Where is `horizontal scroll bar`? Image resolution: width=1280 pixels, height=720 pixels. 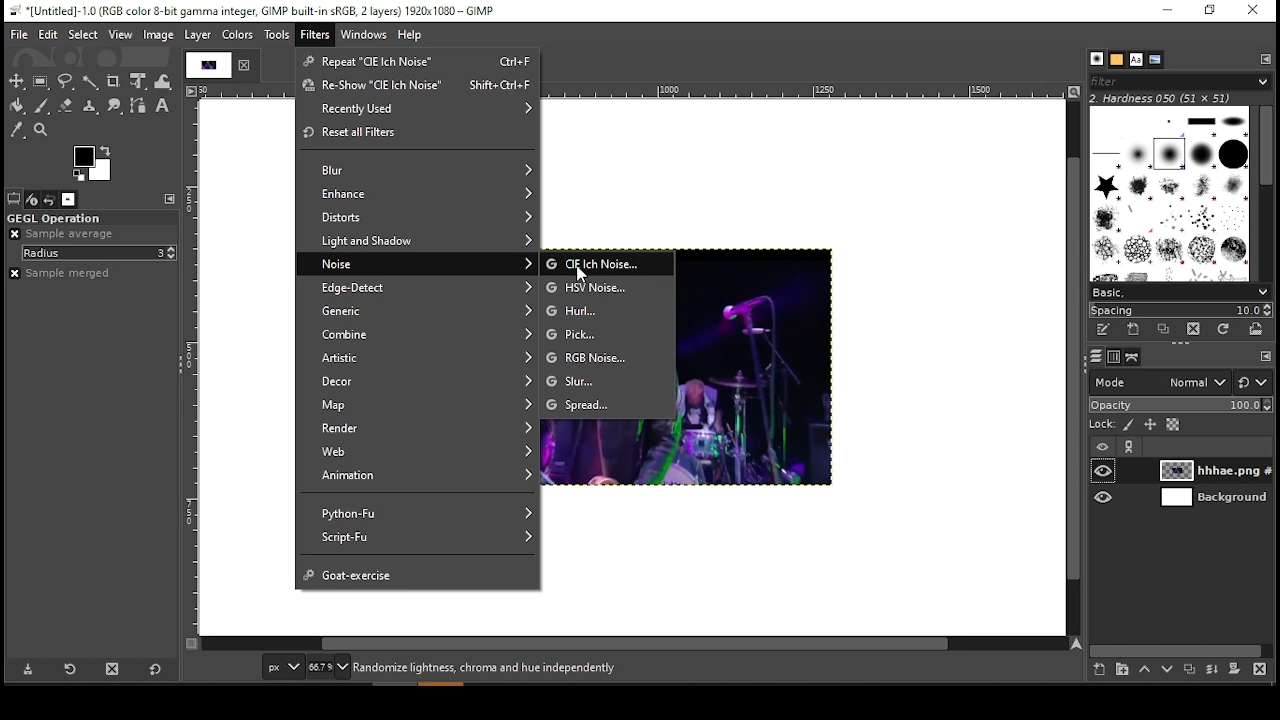
horizontal scroll bar is located at coordinates (634, 645).